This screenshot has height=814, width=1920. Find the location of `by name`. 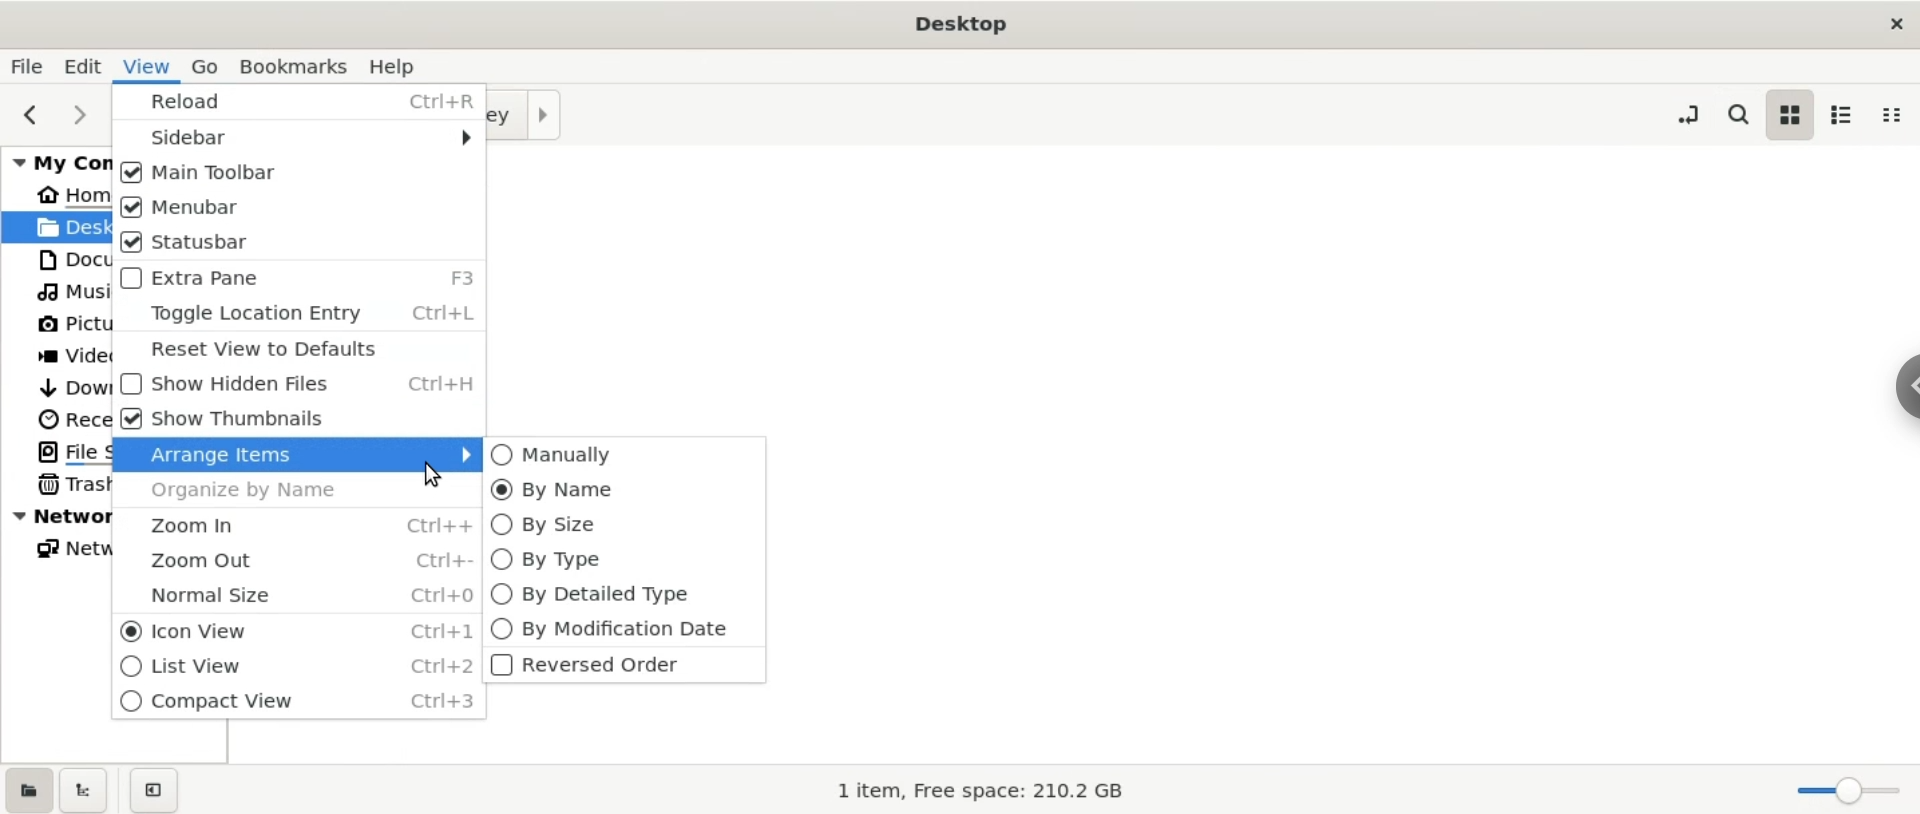

by name is located at coordinates (618, 483).